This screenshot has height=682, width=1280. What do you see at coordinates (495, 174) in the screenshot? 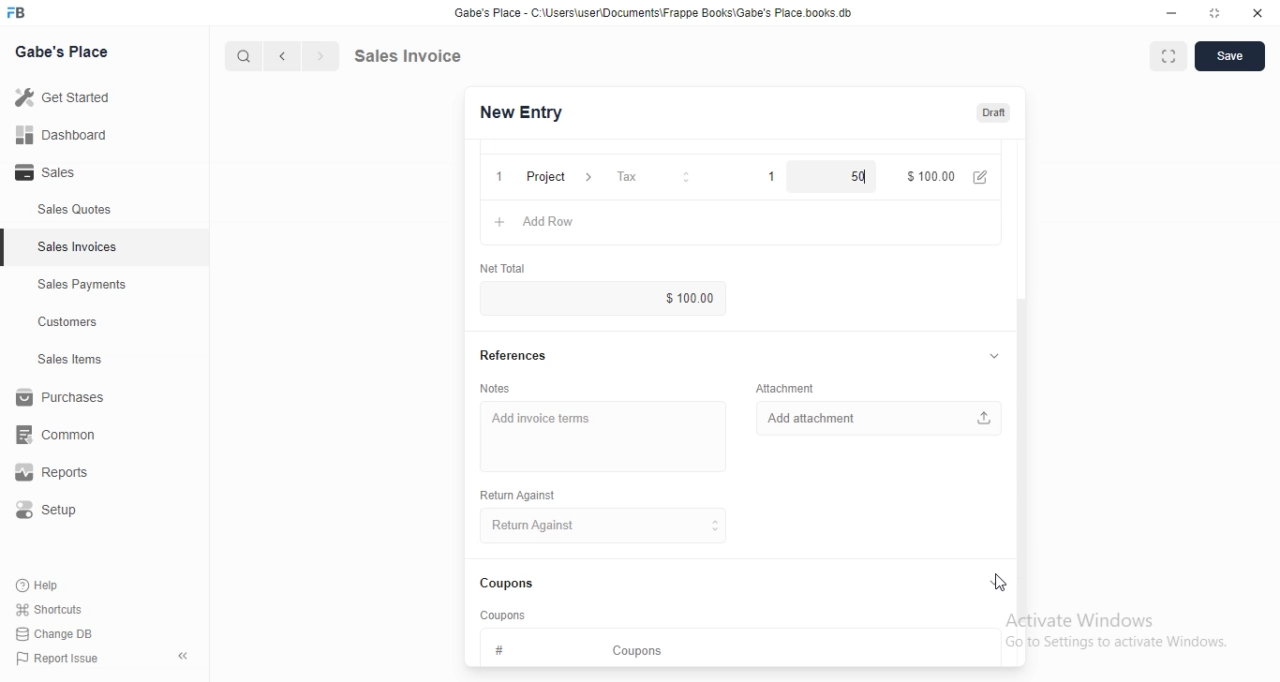
I see `1` at bounding box center [495, 174].